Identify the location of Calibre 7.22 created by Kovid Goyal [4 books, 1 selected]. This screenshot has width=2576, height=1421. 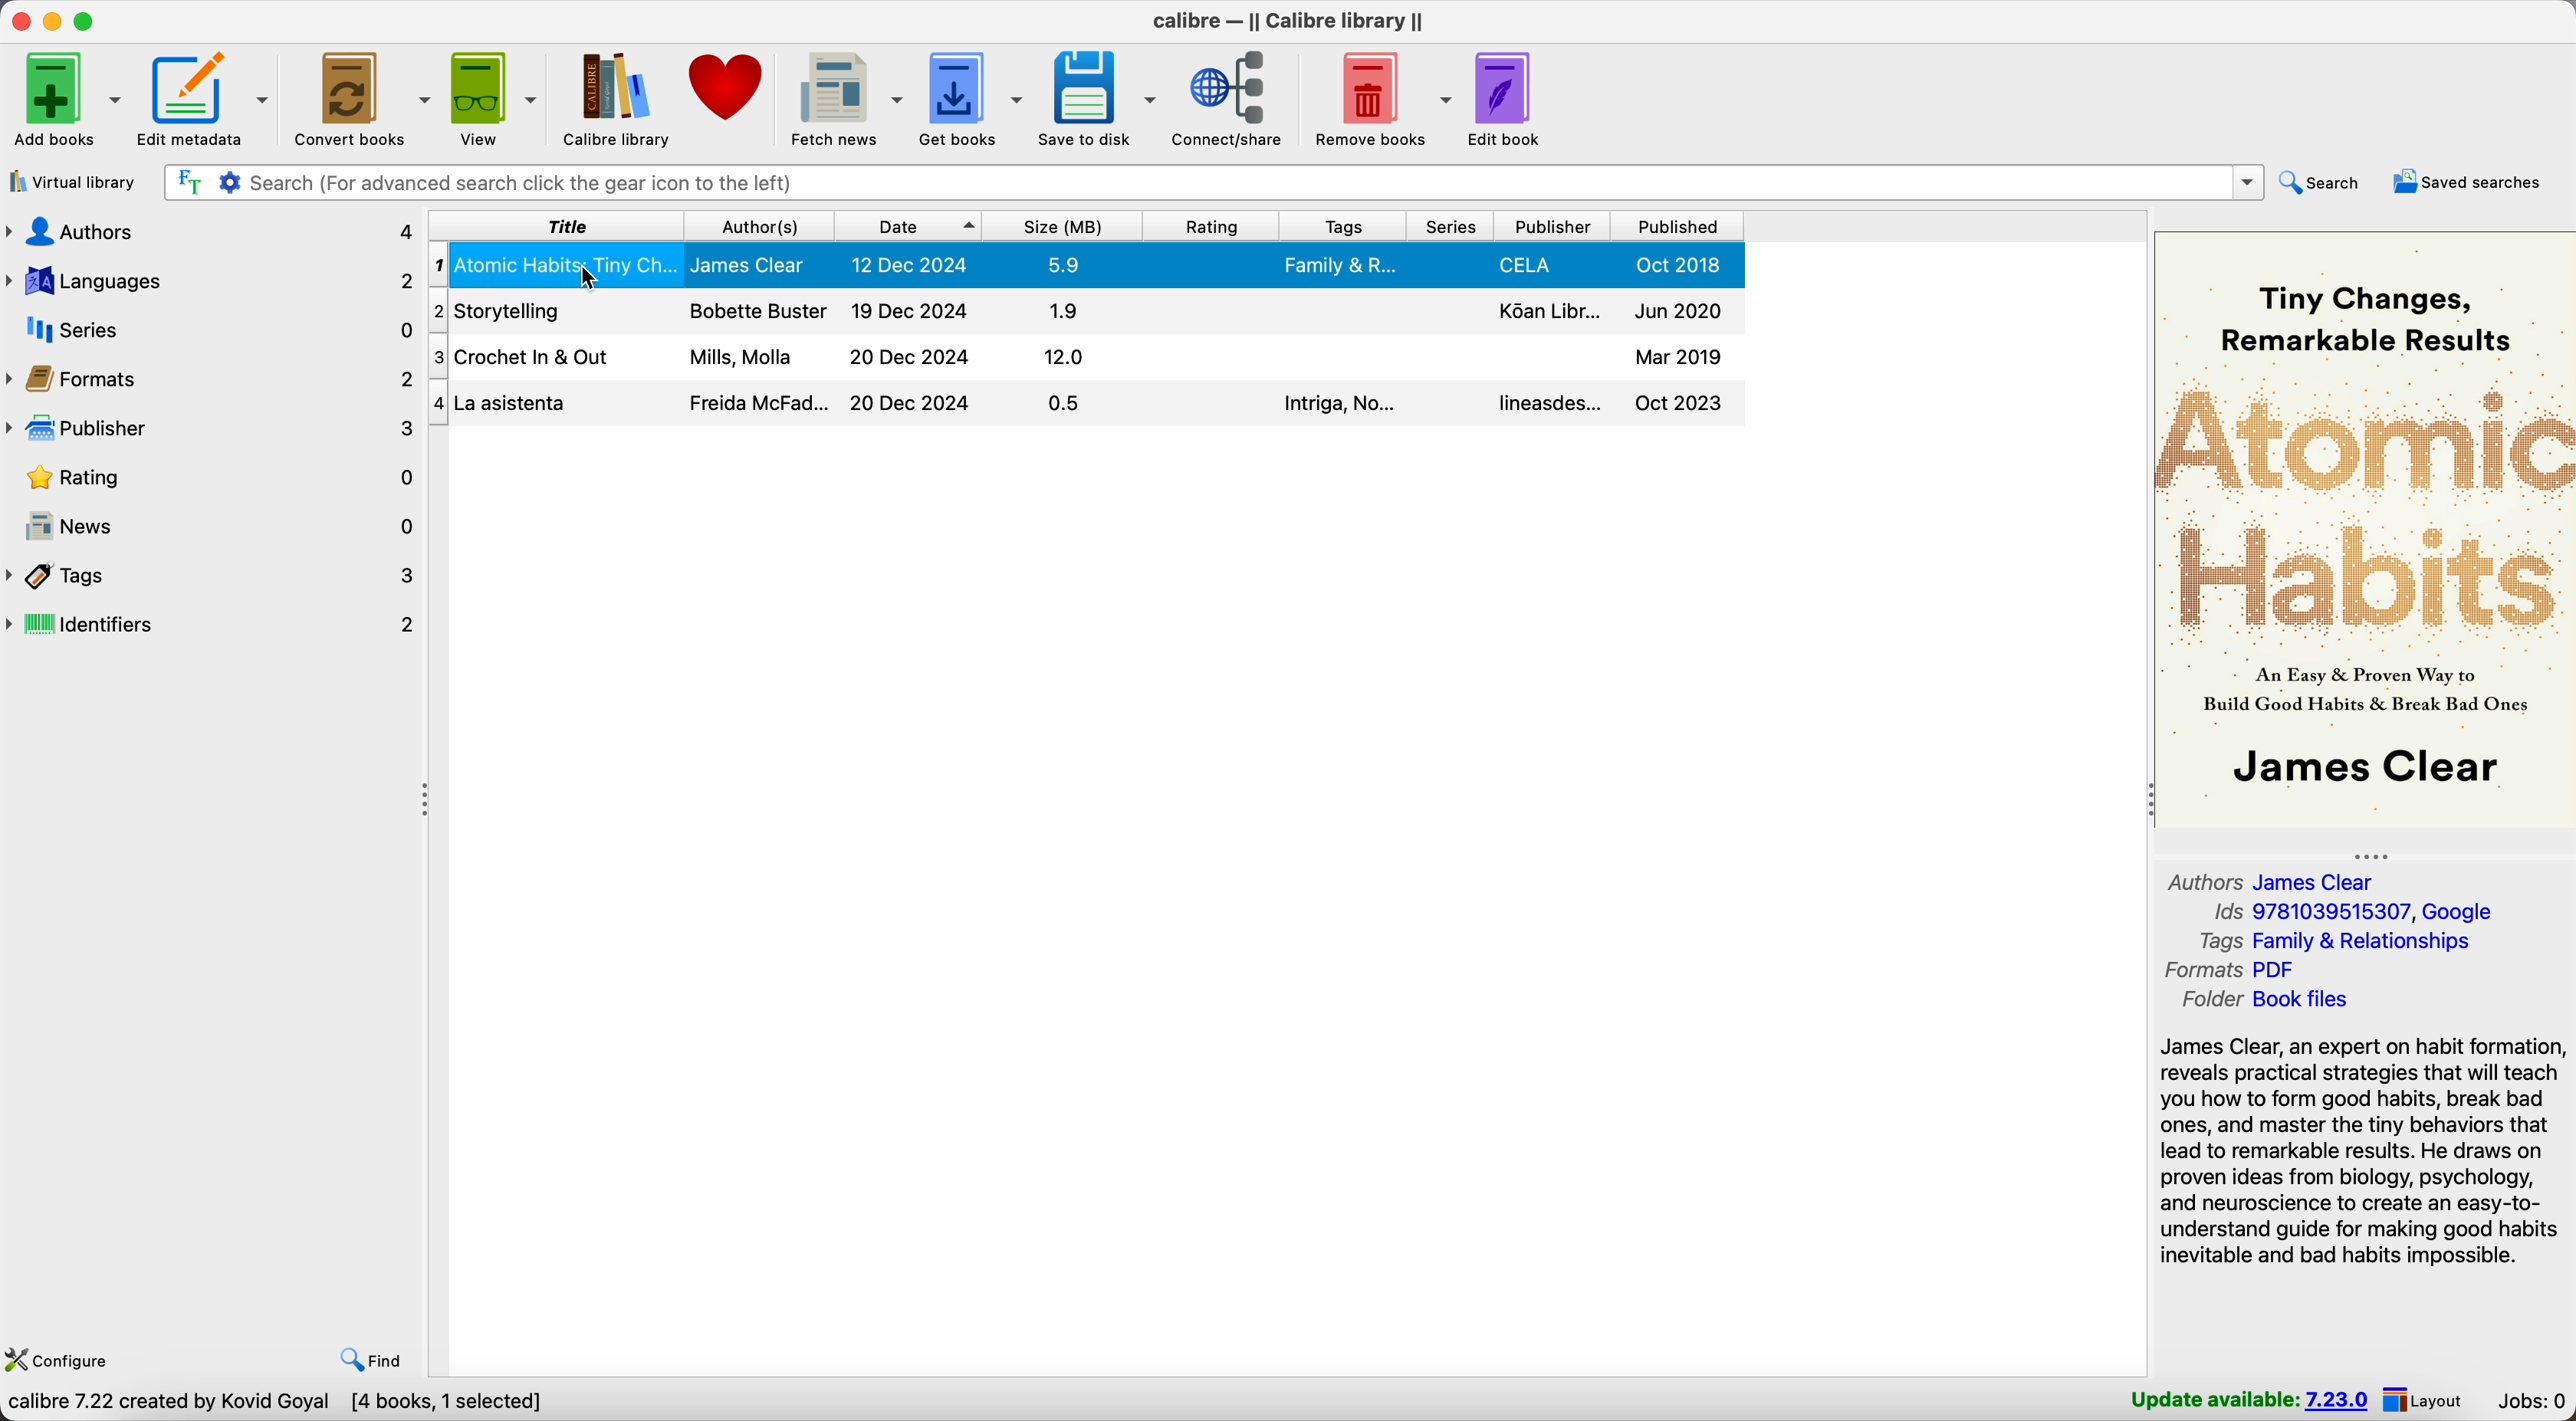
(275, 1404).